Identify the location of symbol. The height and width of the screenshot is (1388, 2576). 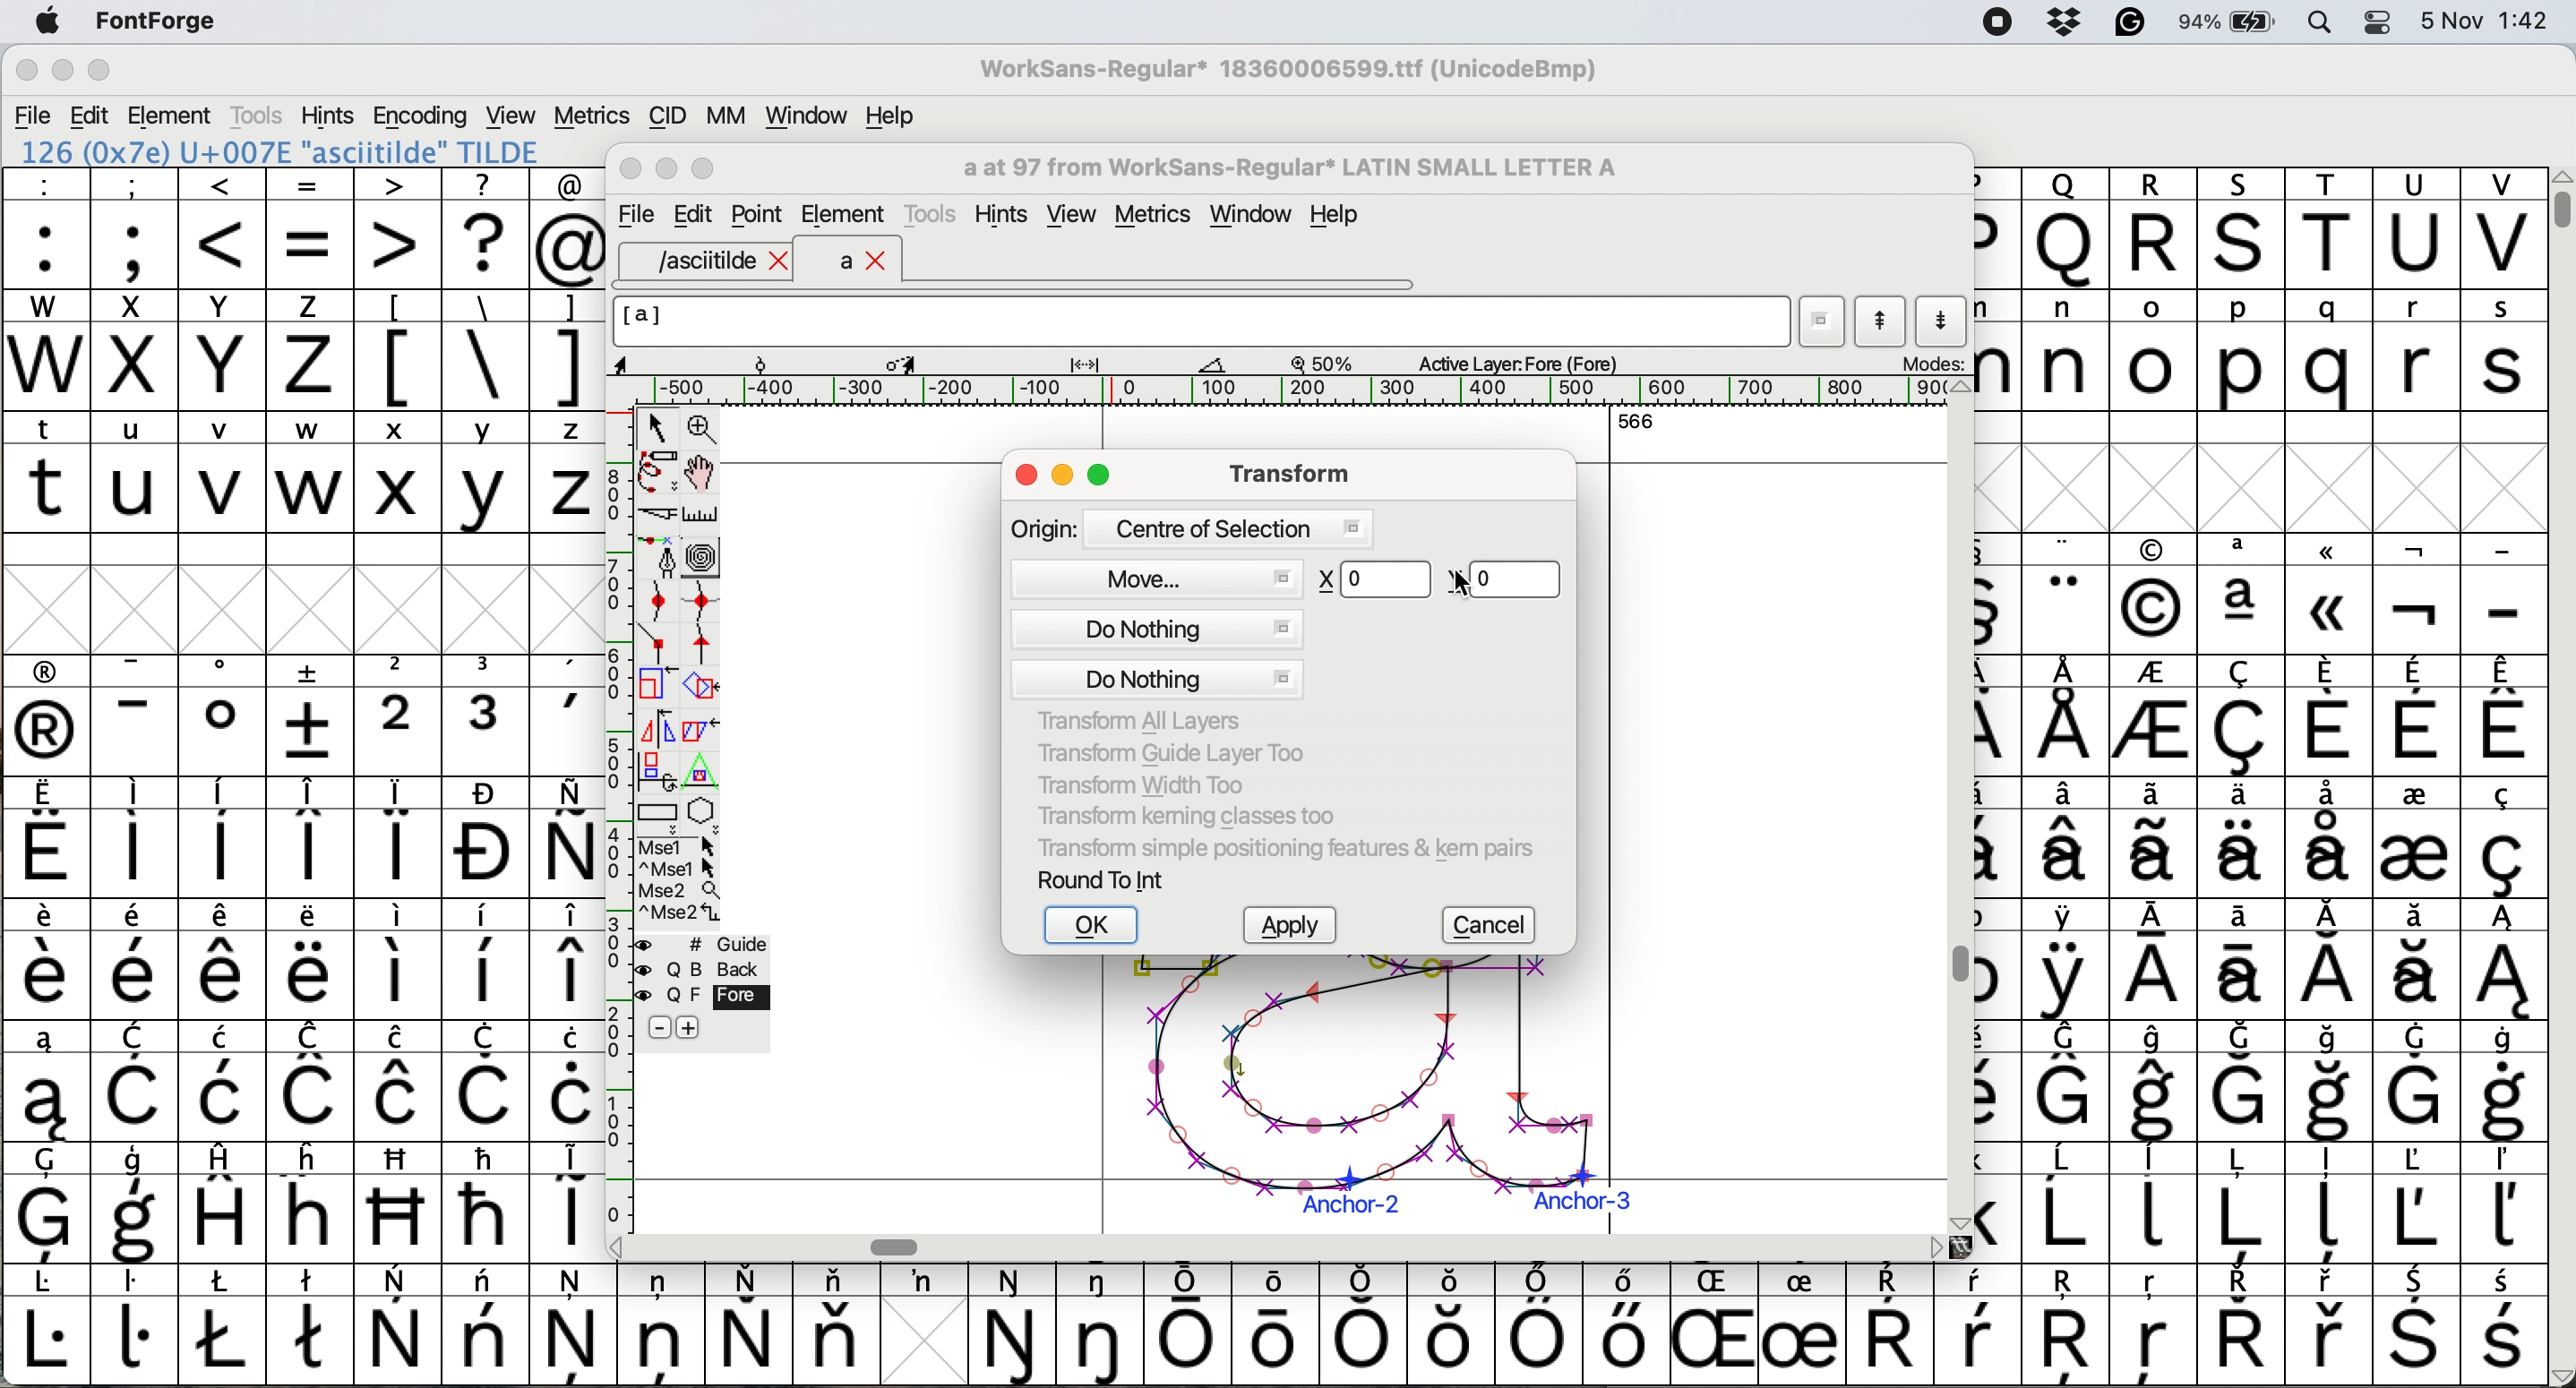
(568, 960).